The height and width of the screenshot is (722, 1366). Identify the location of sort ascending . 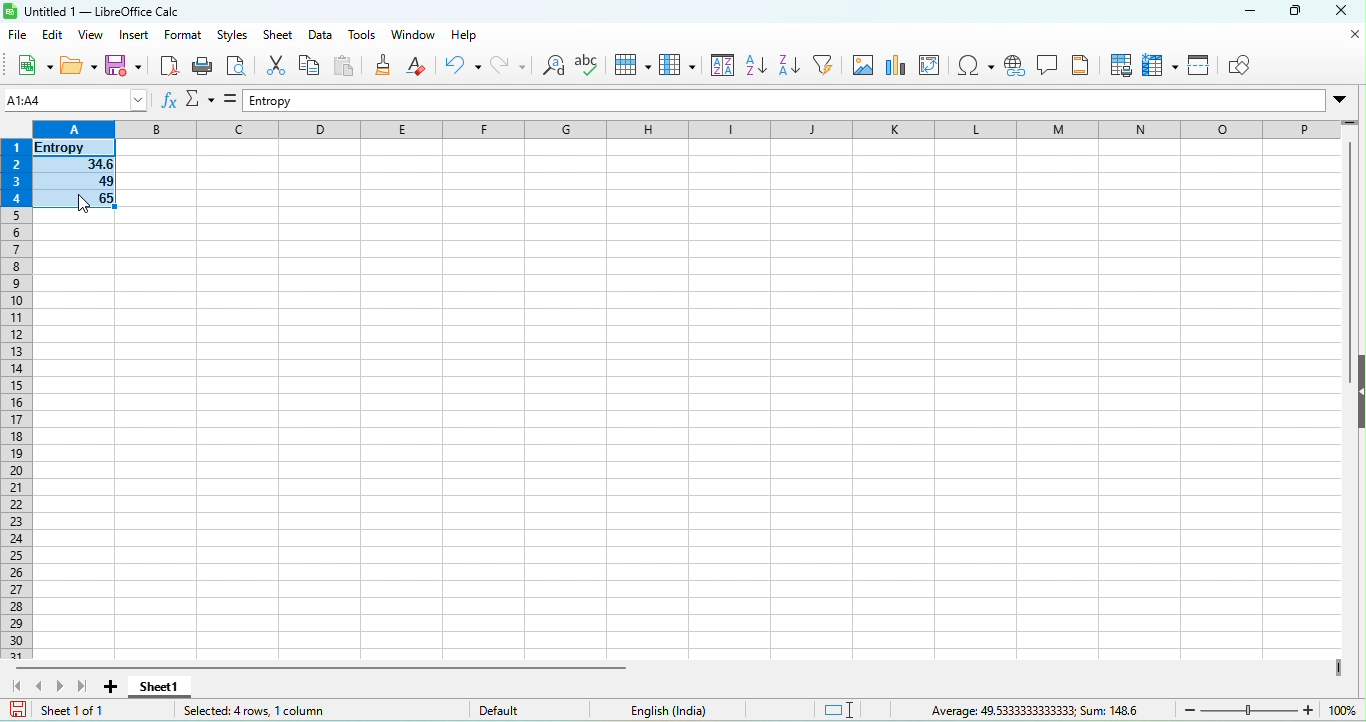
(758, 68).